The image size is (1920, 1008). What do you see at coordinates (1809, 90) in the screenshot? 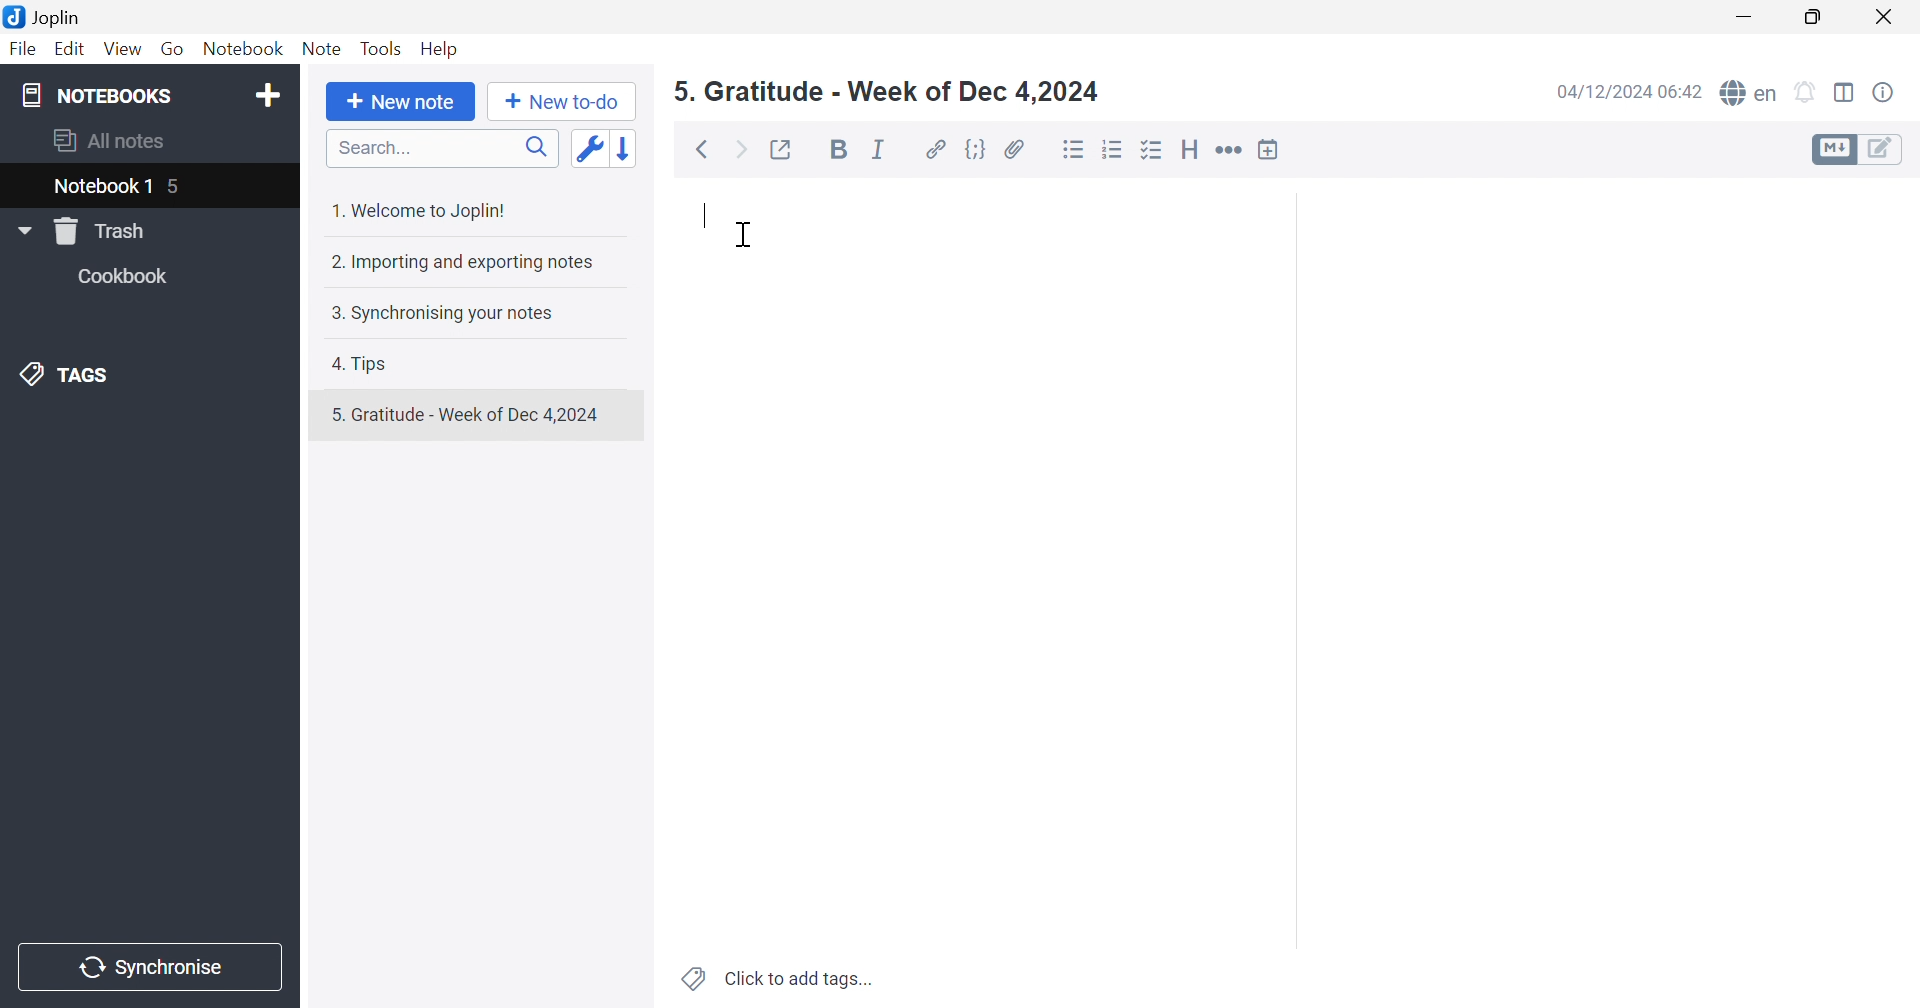
I see `Set alarm` at bounding box center [1809, 90].